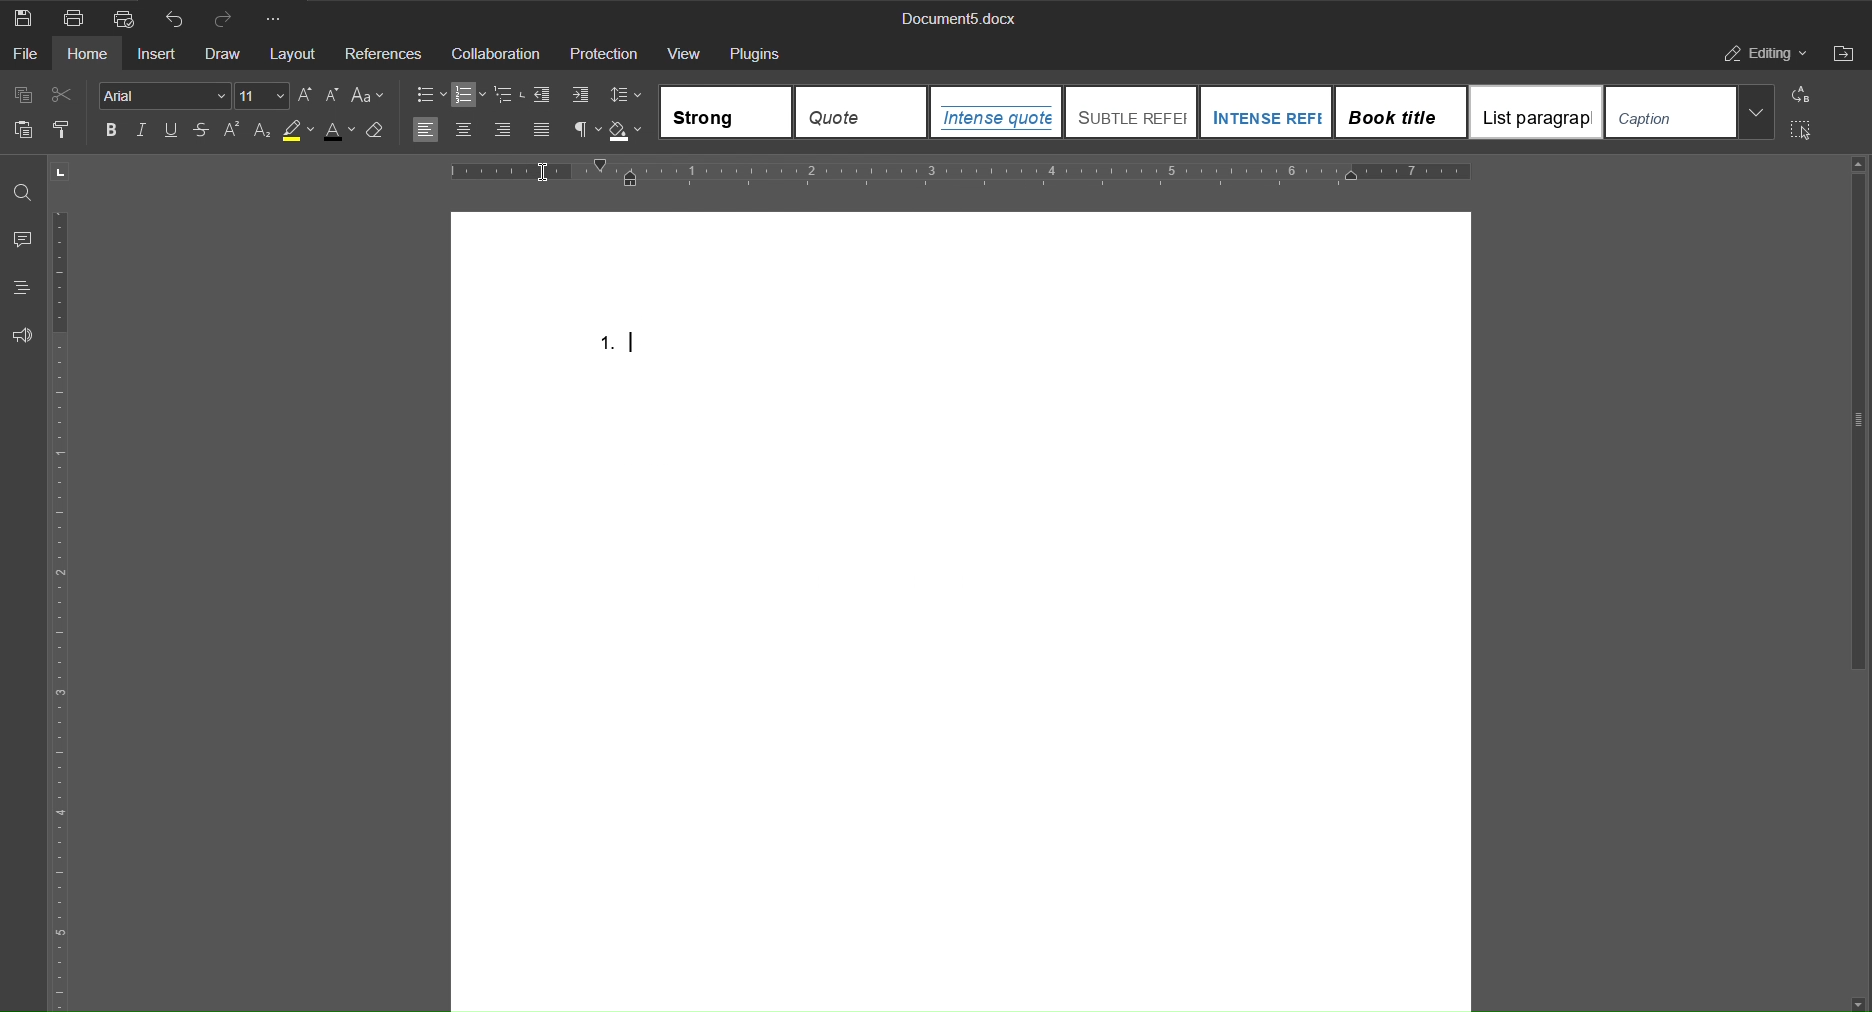 The height and width of the screenshot is (1012, 1872). I want to click on Text Color, so click(339, 130).